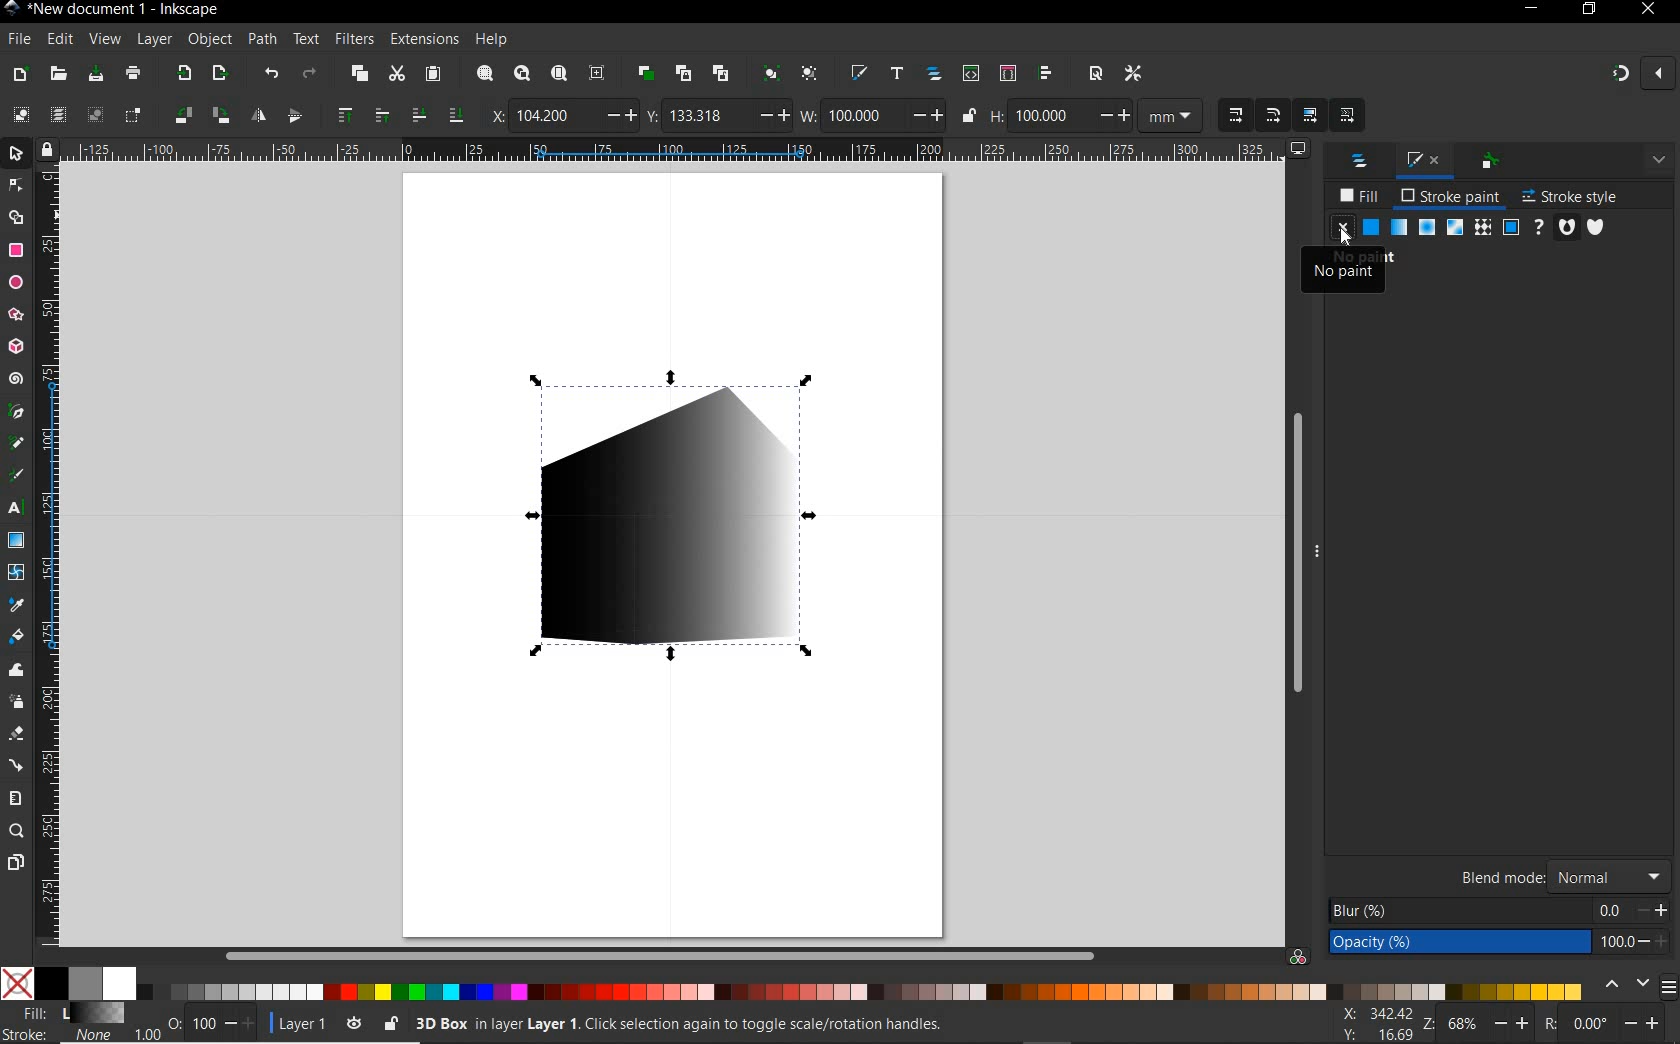  Describe the element at coordinates (1661, 162) in the screenshot. I see `EXPAND` at that location.